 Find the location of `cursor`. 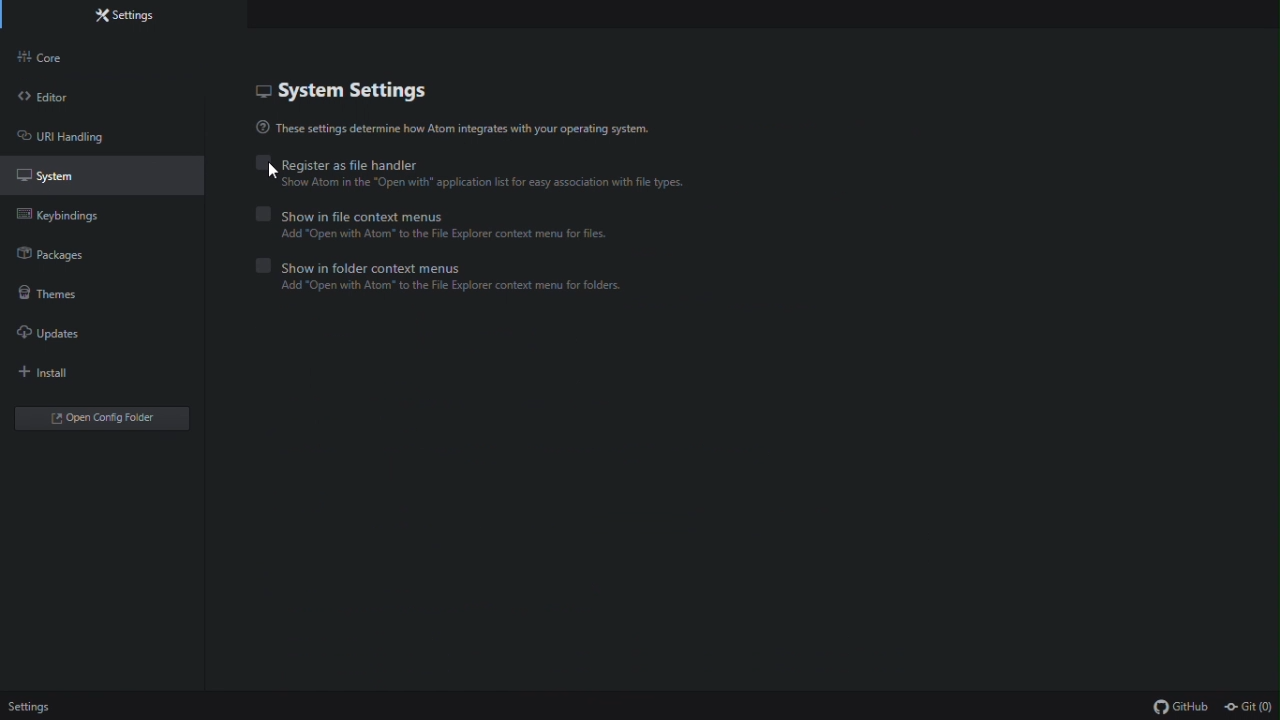

cursor is located at coordinates (271, 172).